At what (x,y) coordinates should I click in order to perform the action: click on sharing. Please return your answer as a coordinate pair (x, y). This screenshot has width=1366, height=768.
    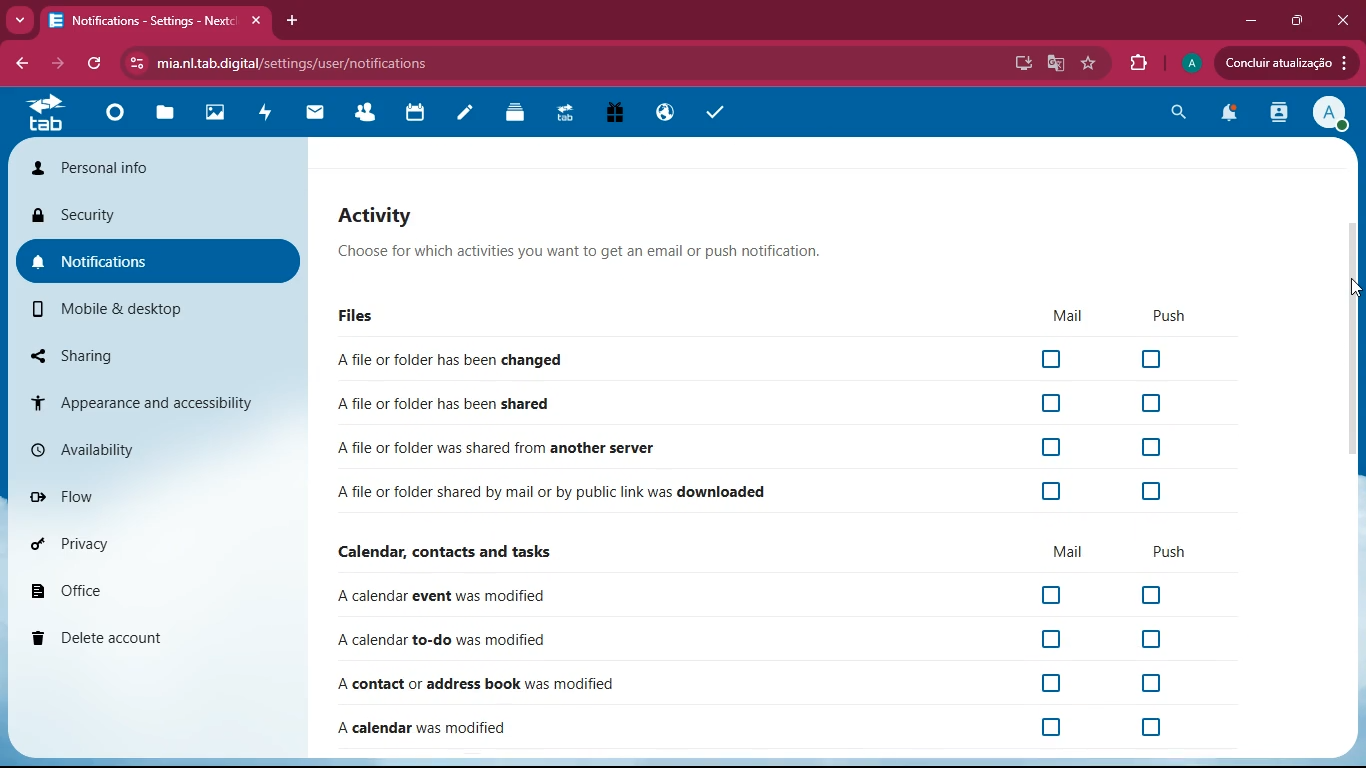
    Looking at the image, I should click on (147, 353).